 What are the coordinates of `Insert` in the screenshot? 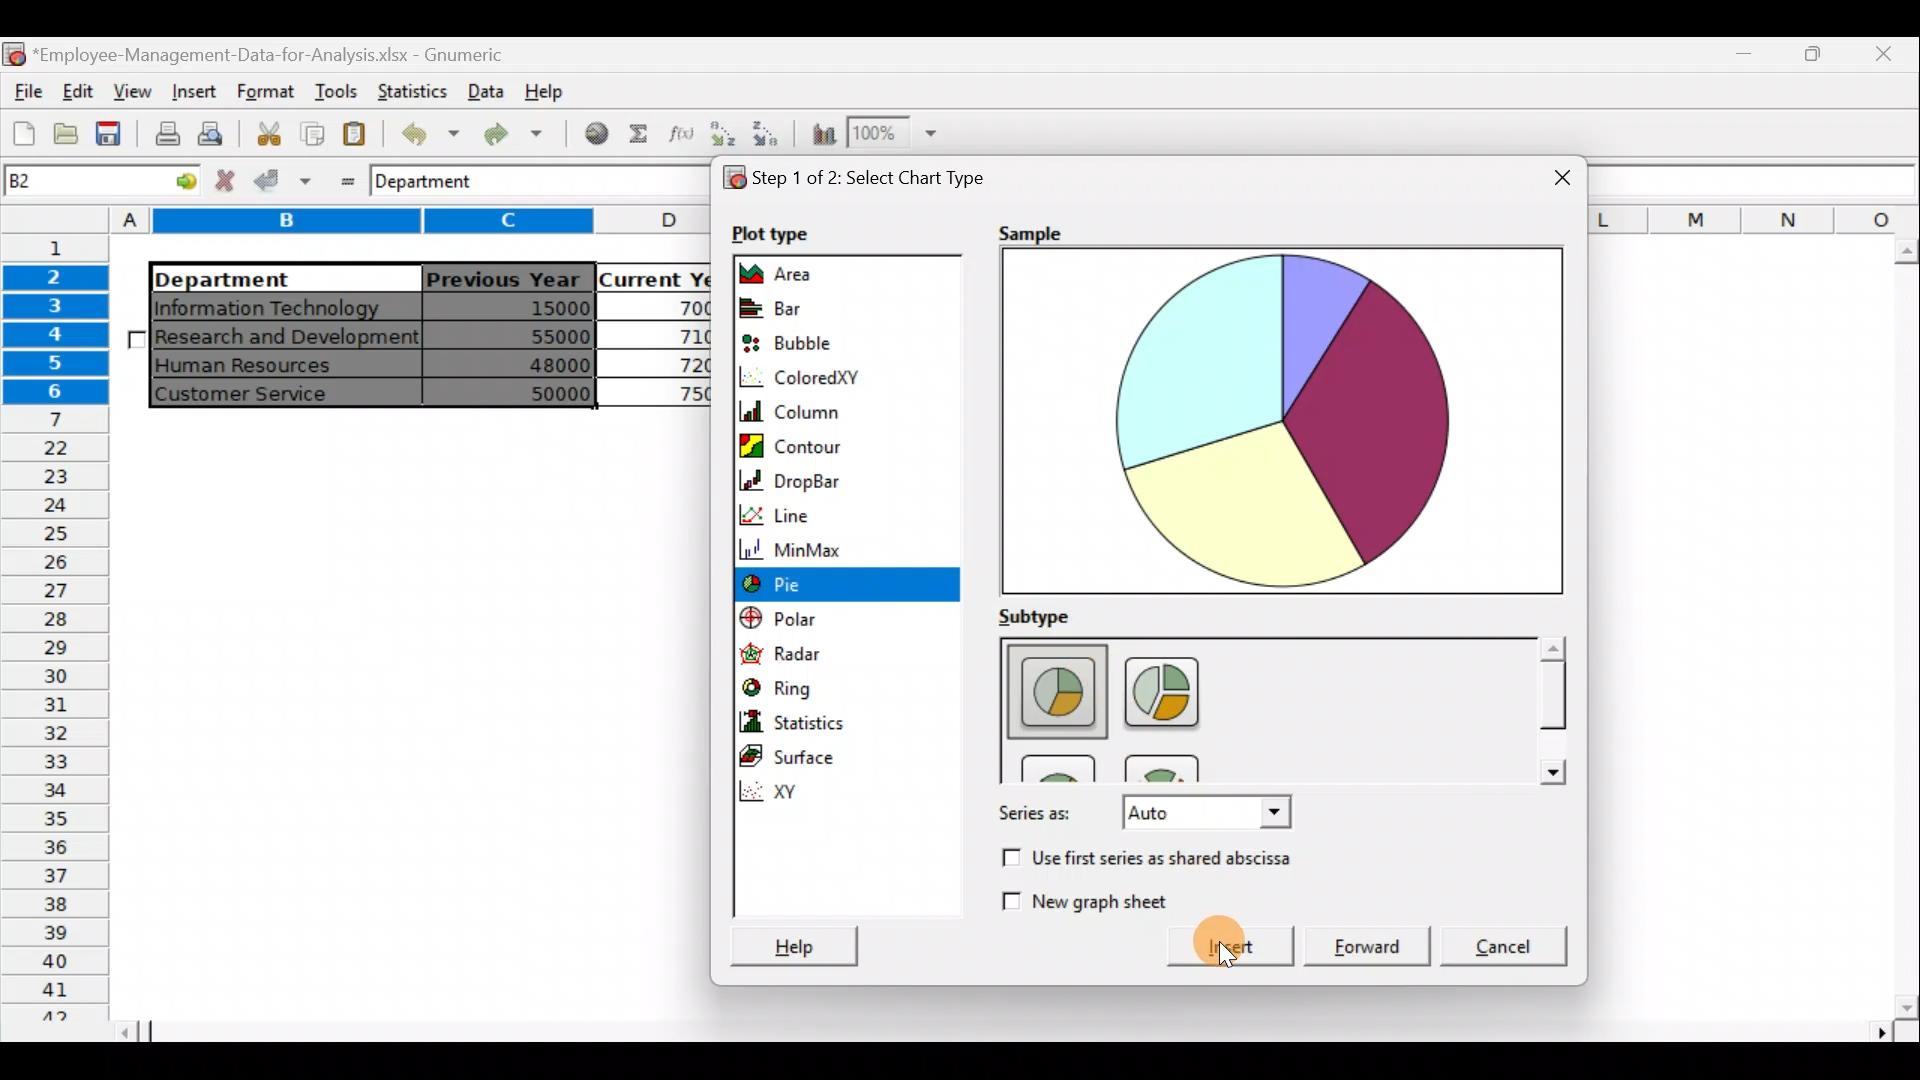 It's located at (192, 90).